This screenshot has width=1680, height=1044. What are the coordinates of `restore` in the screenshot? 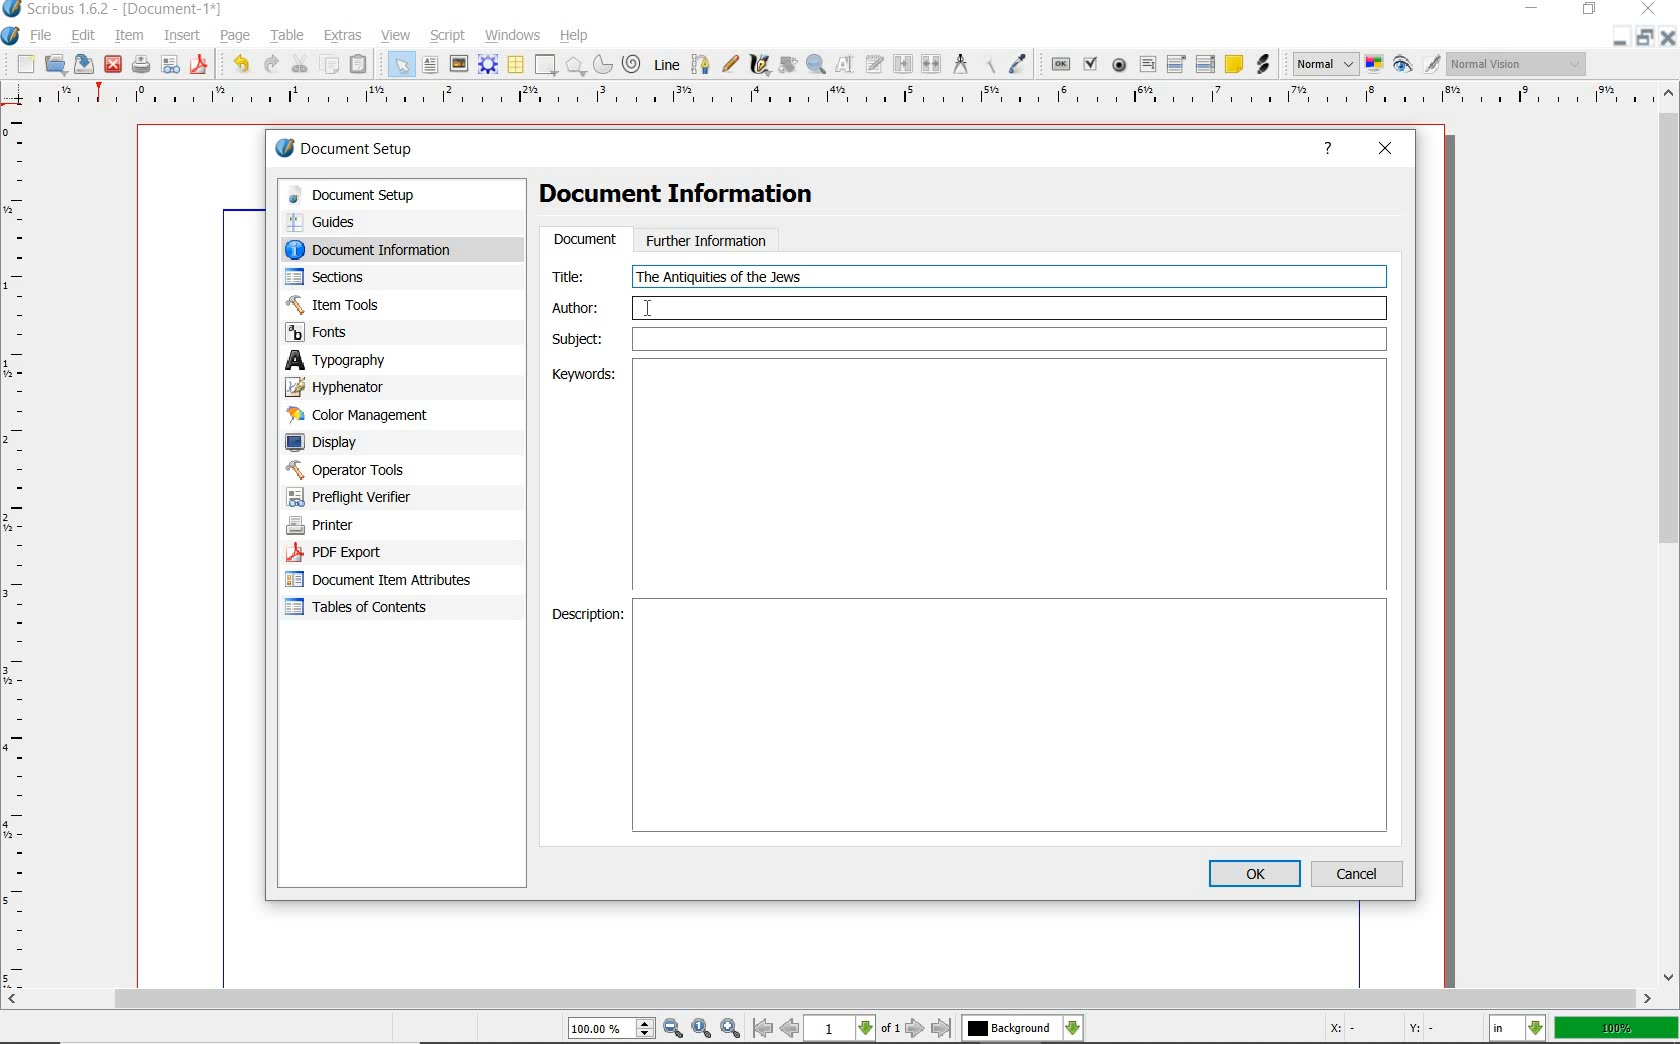 It's located at (1645, 36).